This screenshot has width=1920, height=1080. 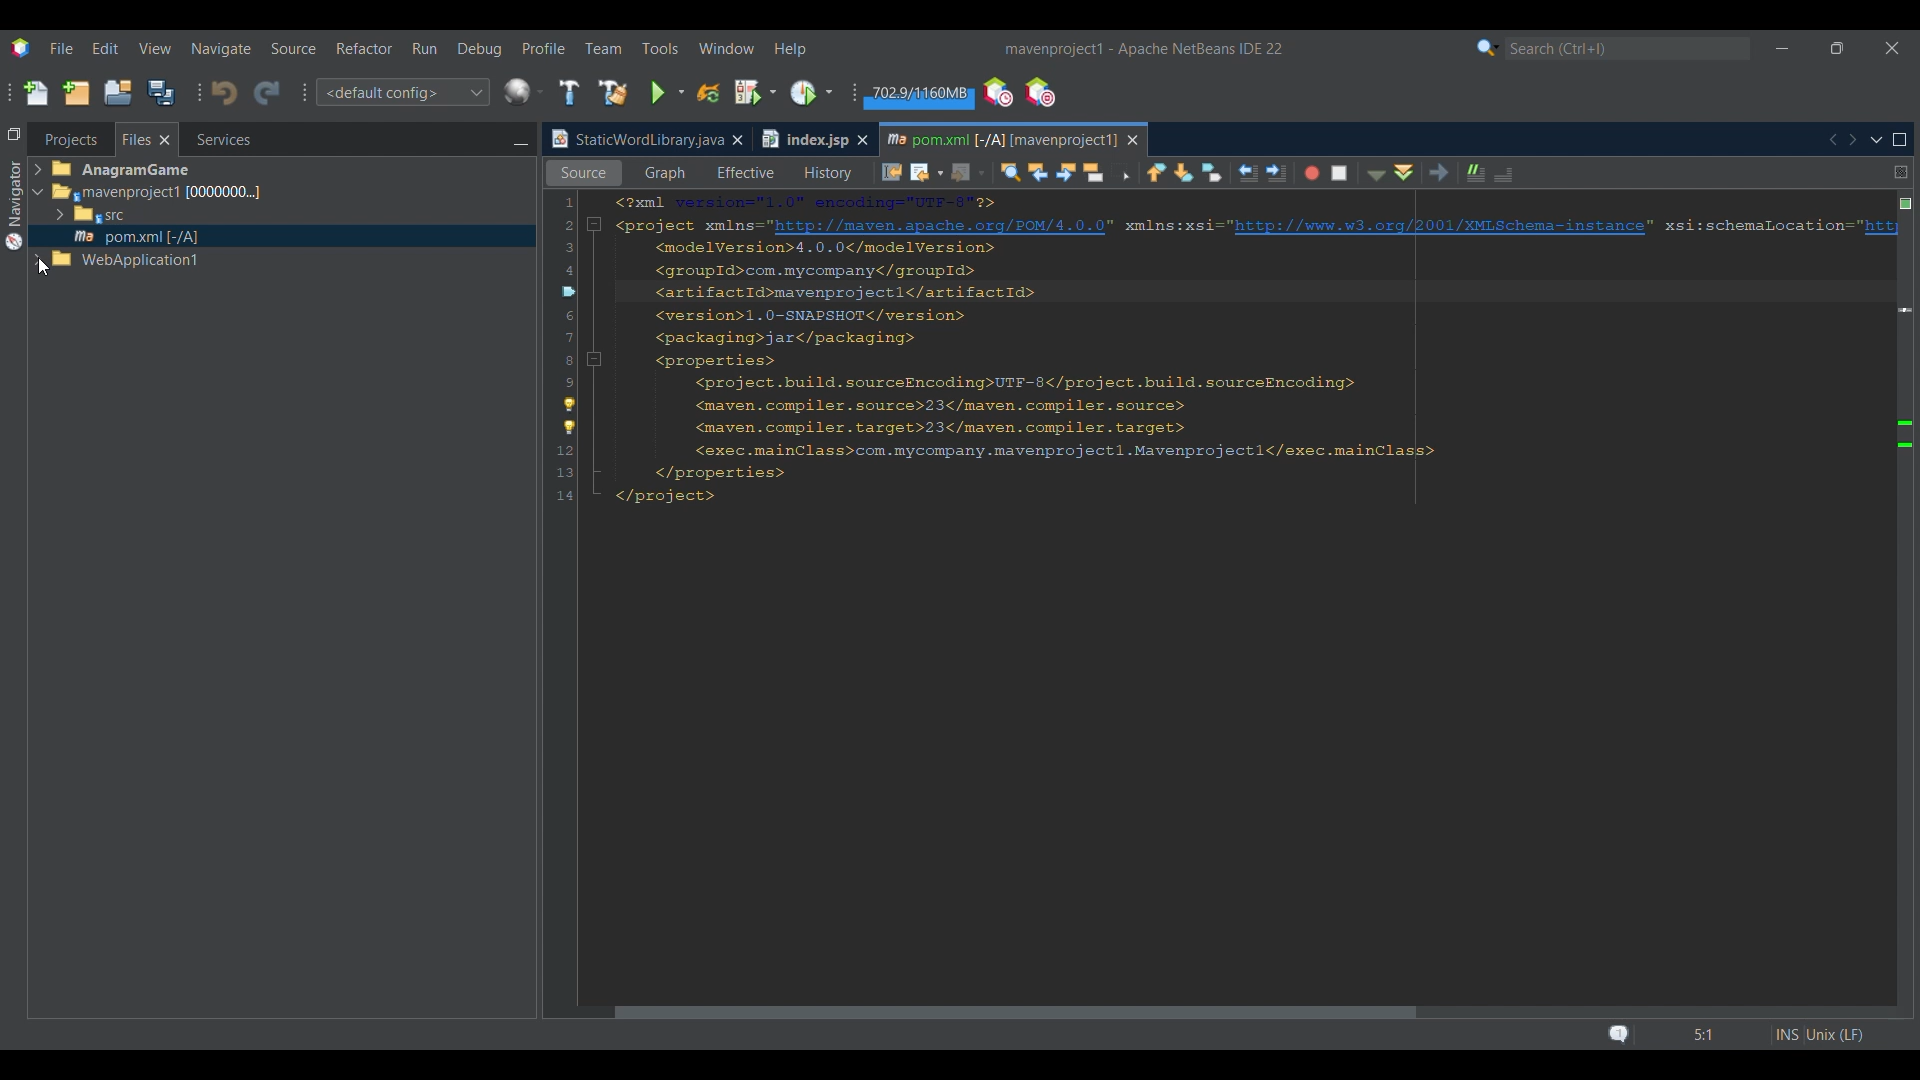 What do you see at coordinates (922, 172) in the screenshot?
I see `Back options` at bounding box center [922, 172].